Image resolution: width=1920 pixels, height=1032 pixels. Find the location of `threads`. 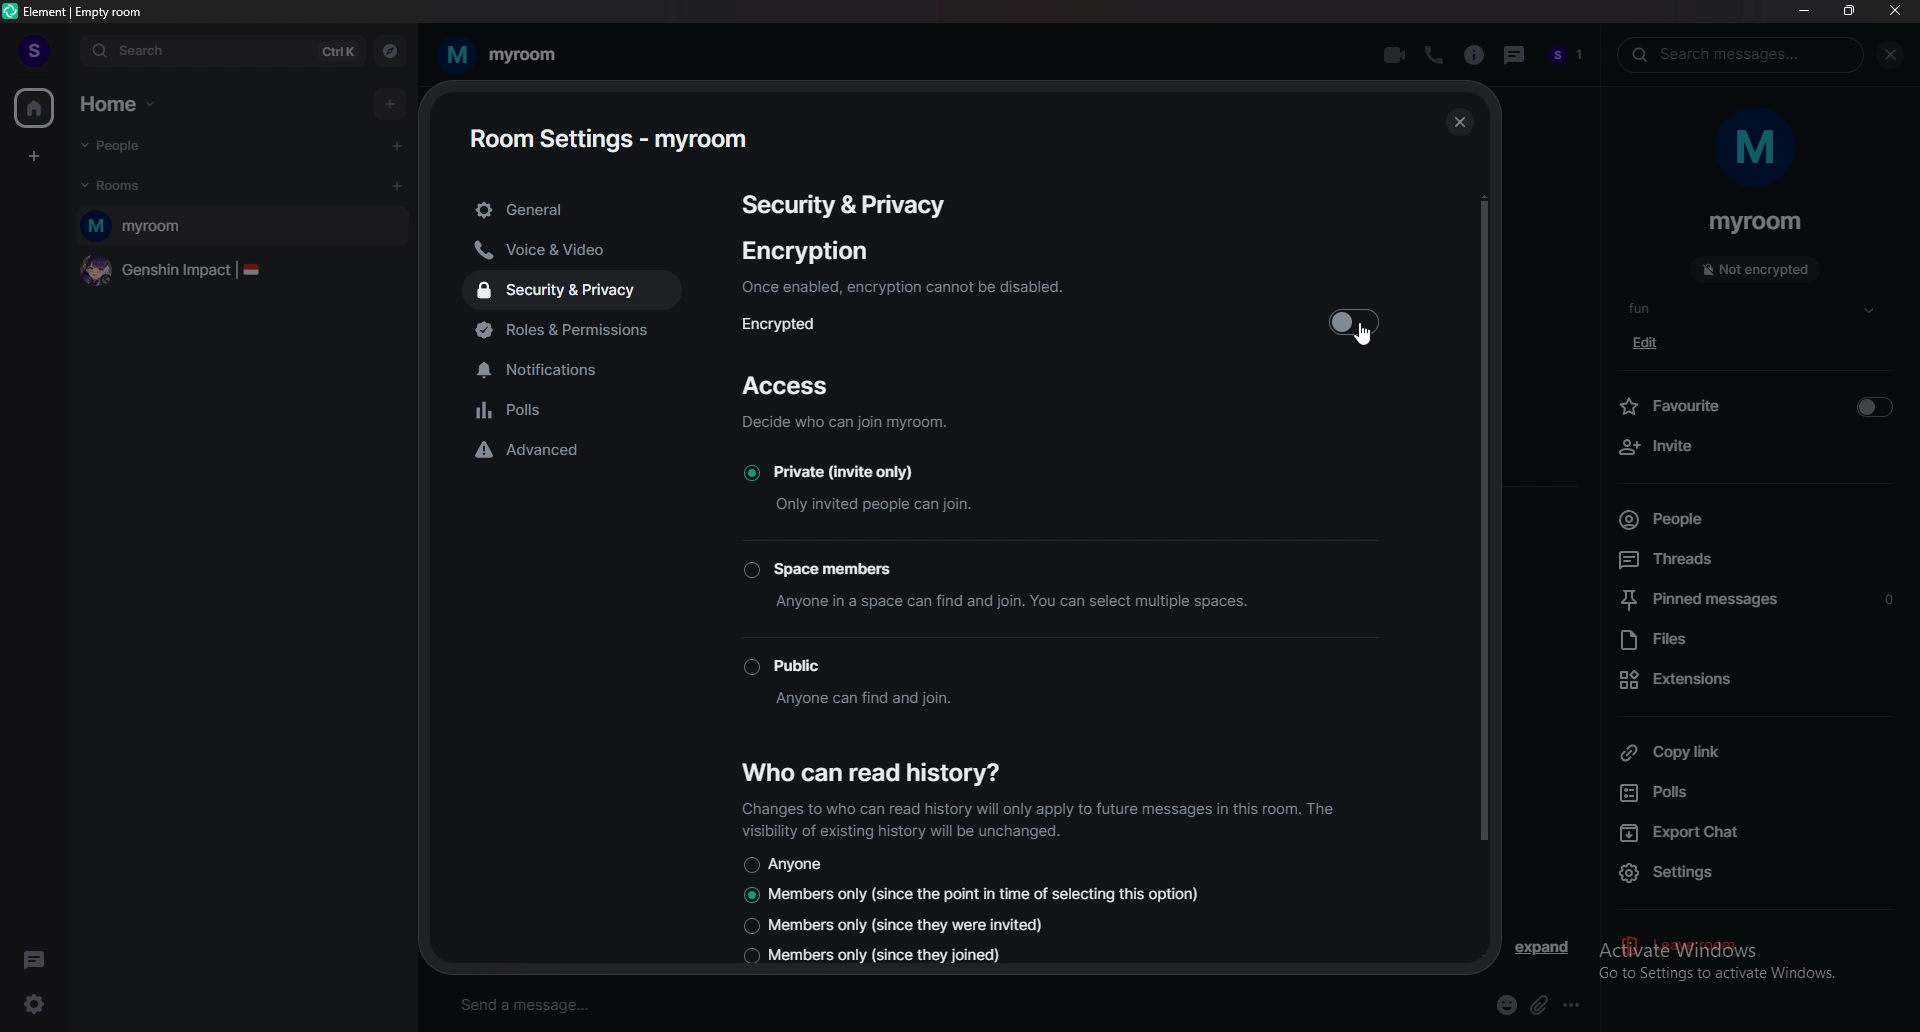

threads is located at coordinates (37, 957).